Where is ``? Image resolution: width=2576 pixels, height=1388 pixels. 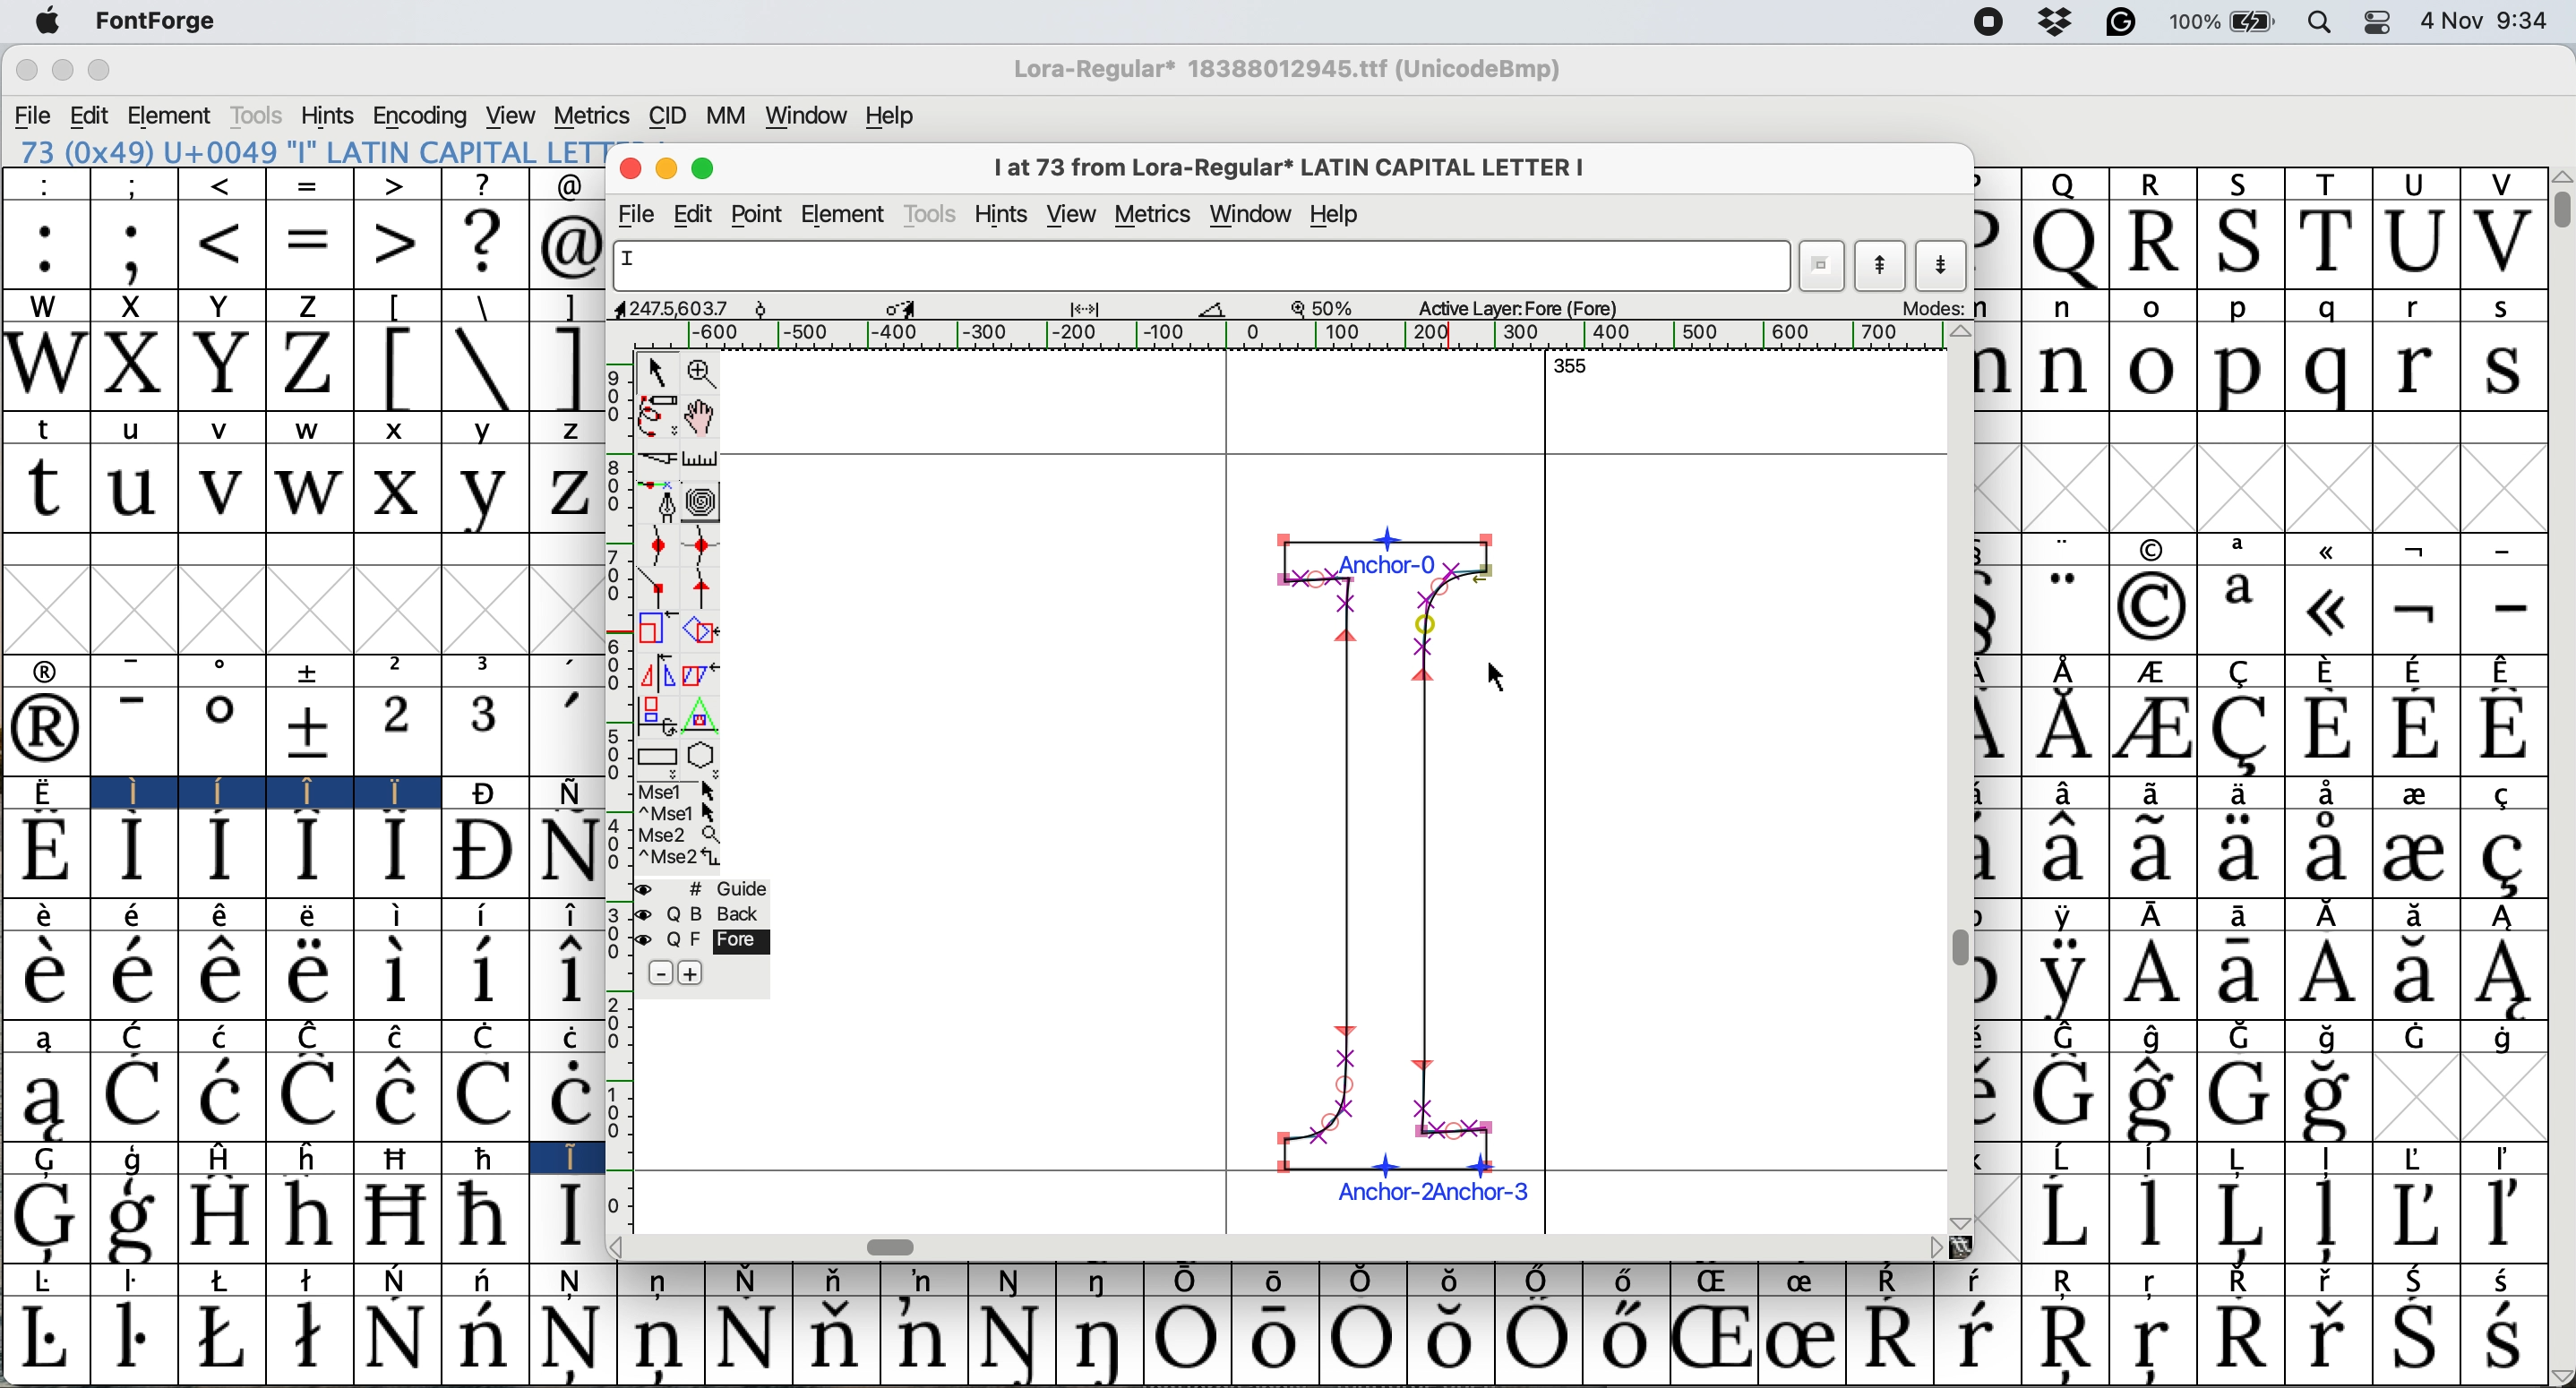  is located at coordinates (646, 910).